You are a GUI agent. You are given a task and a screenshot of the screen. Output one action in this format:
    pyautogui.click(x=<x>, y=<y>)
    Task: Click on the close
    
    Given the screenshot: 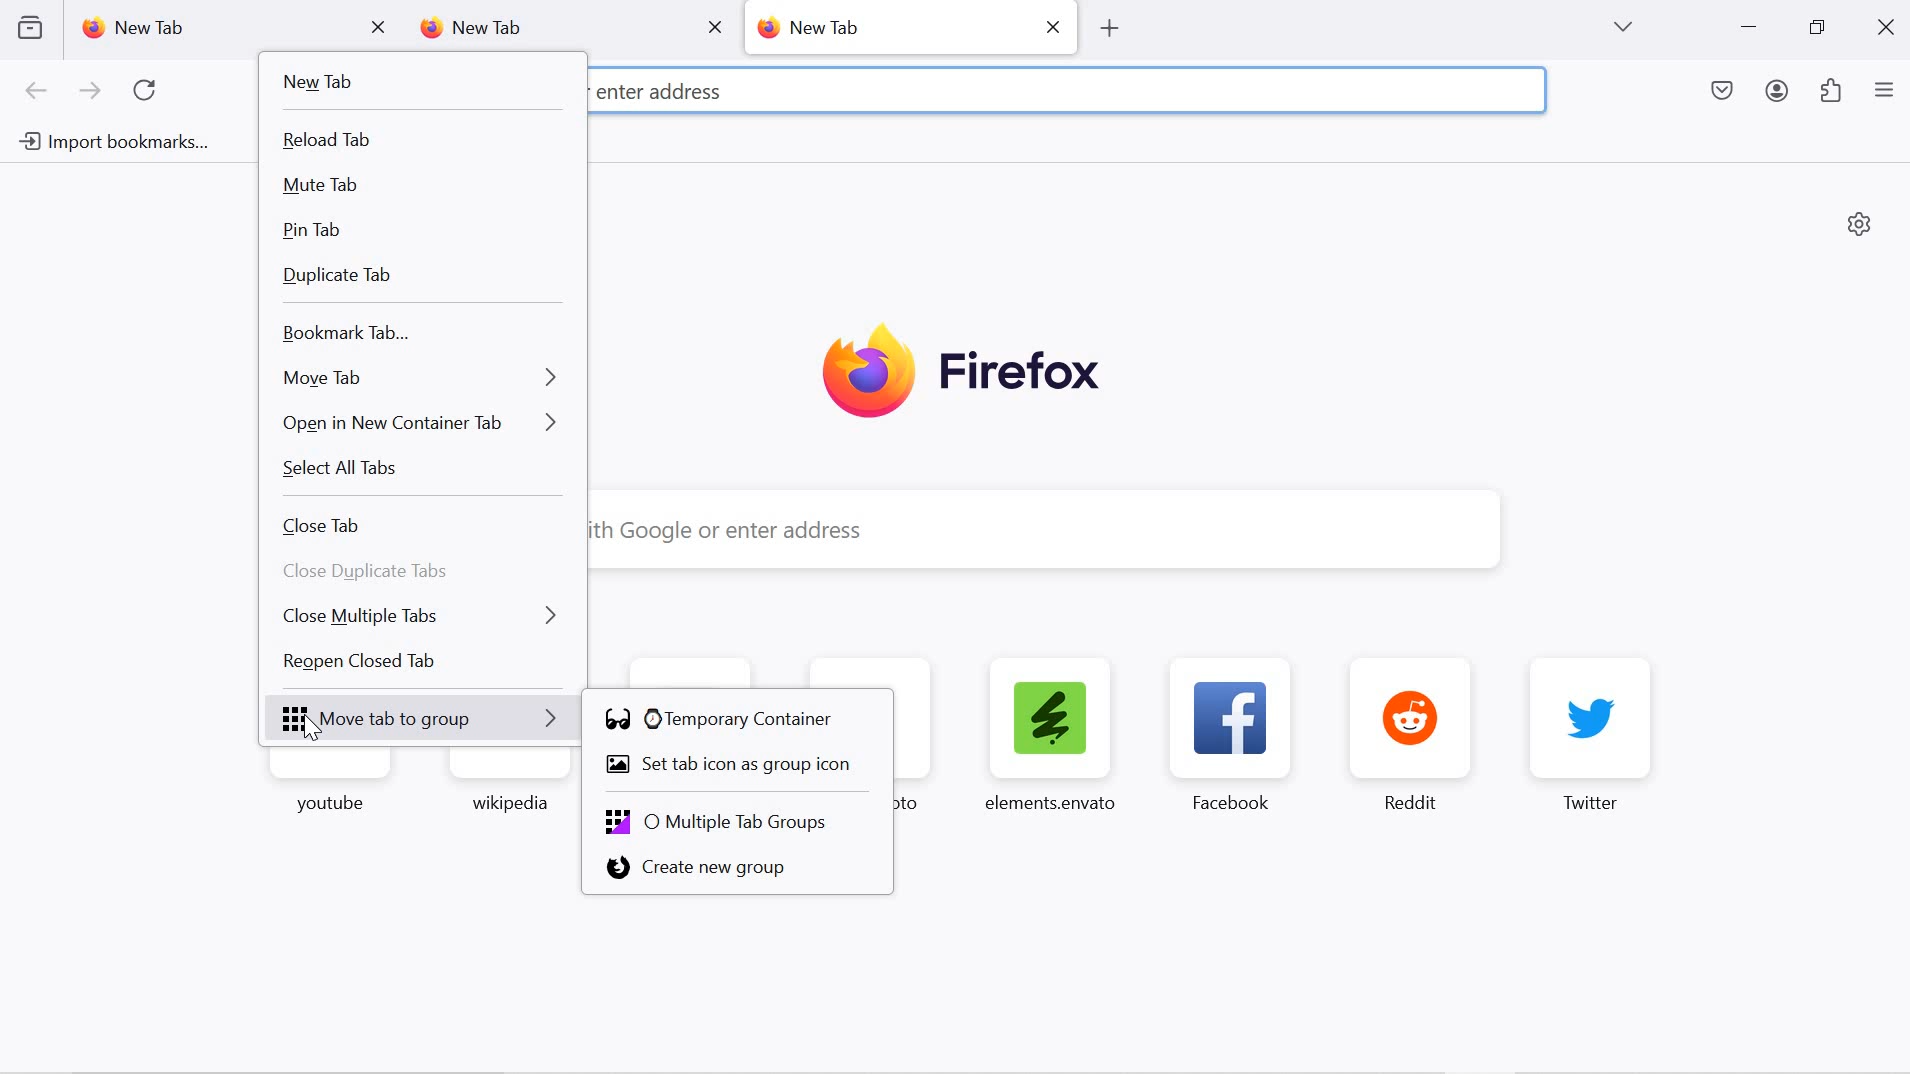 What is the action you would take?
    pyautogui.click(x=1056, y=25)
    